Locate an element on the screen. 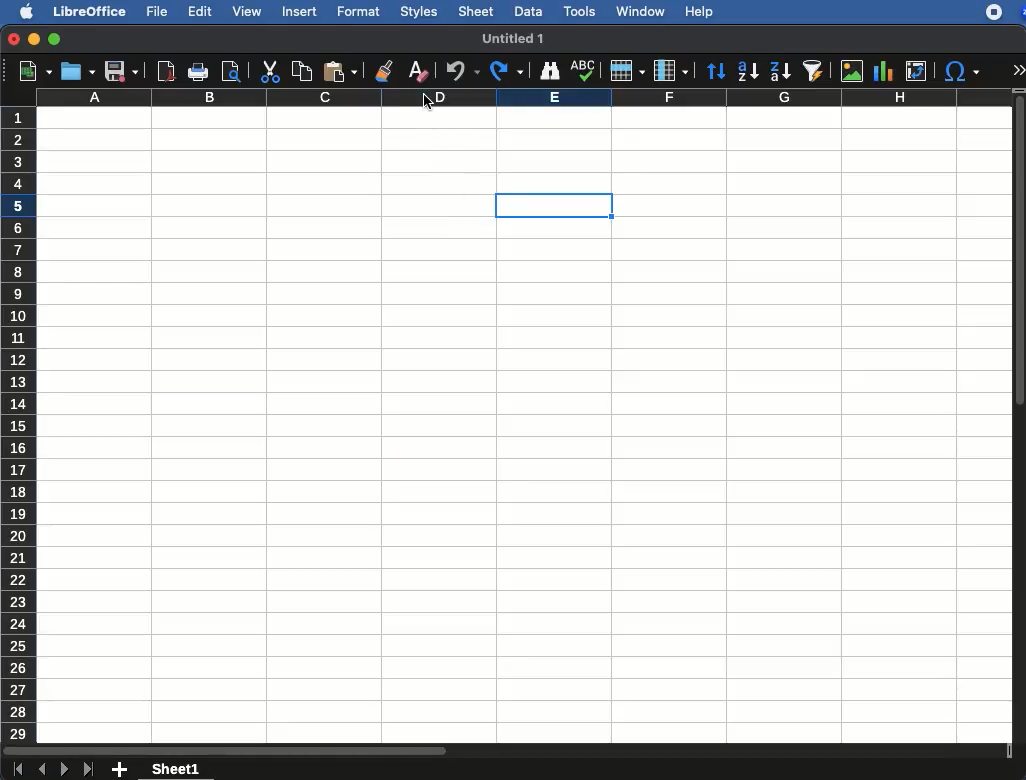 The image size is (1026, 780). cursor is located at coordinates (433, 104).